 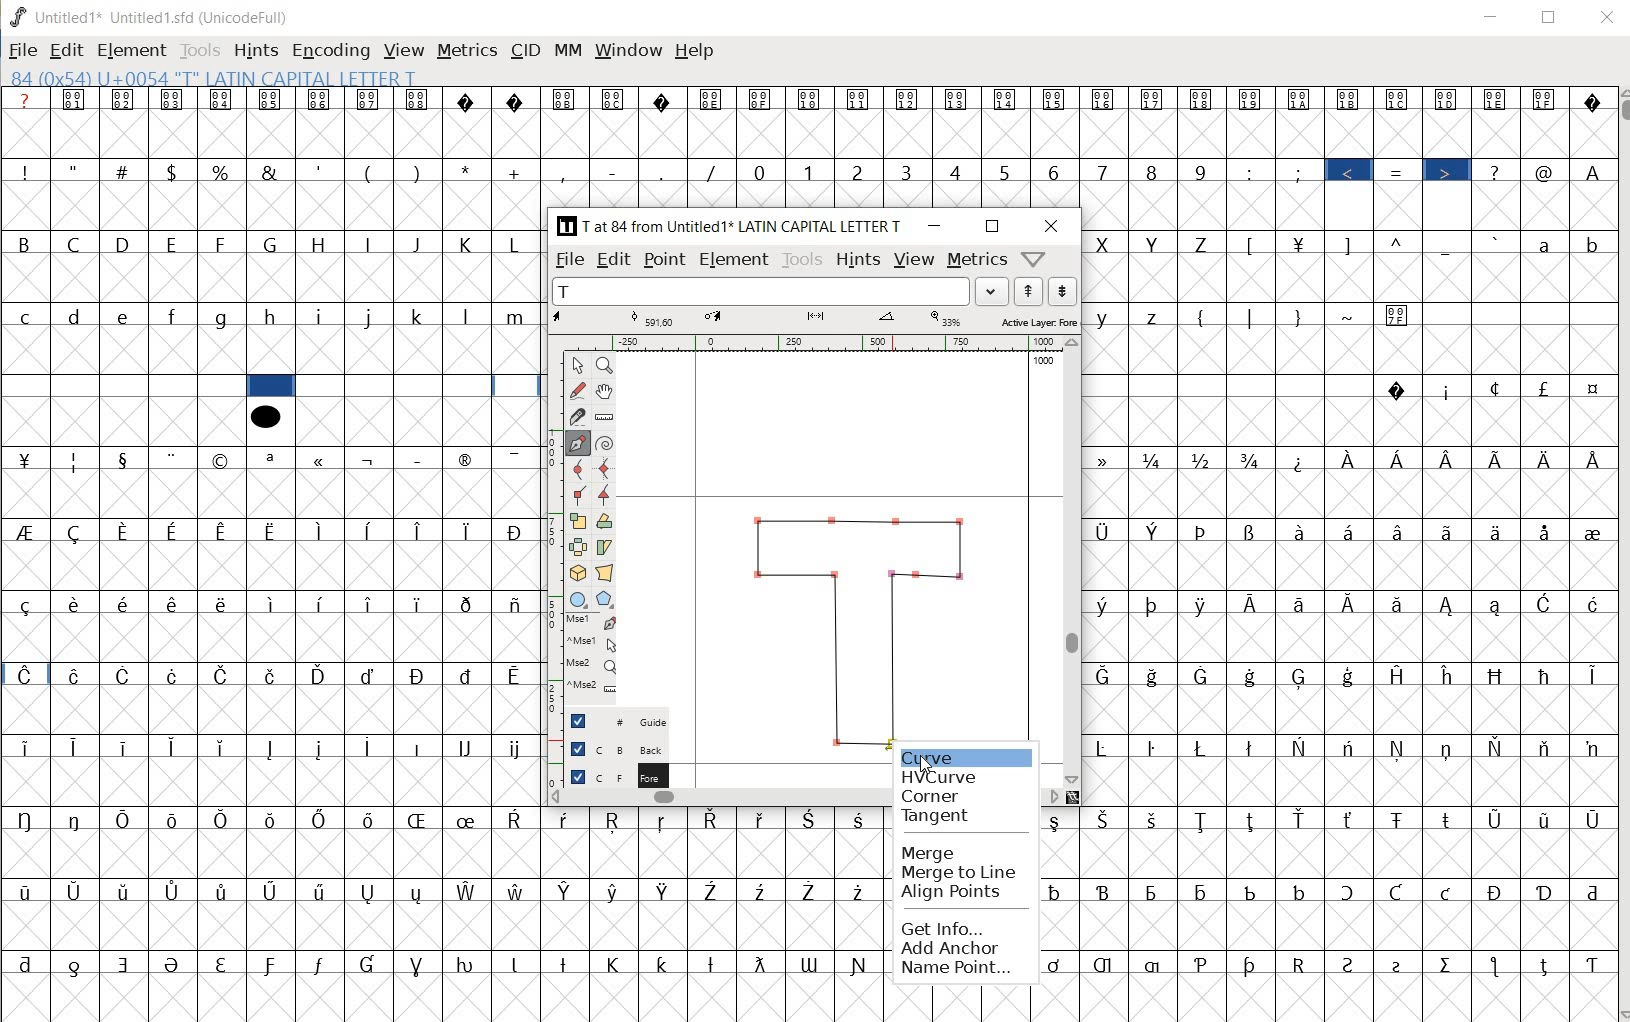 What do you see at coordinates (1545, 749) in the screenshot?
I see `Symbol` at bounding box center [1545, 749].